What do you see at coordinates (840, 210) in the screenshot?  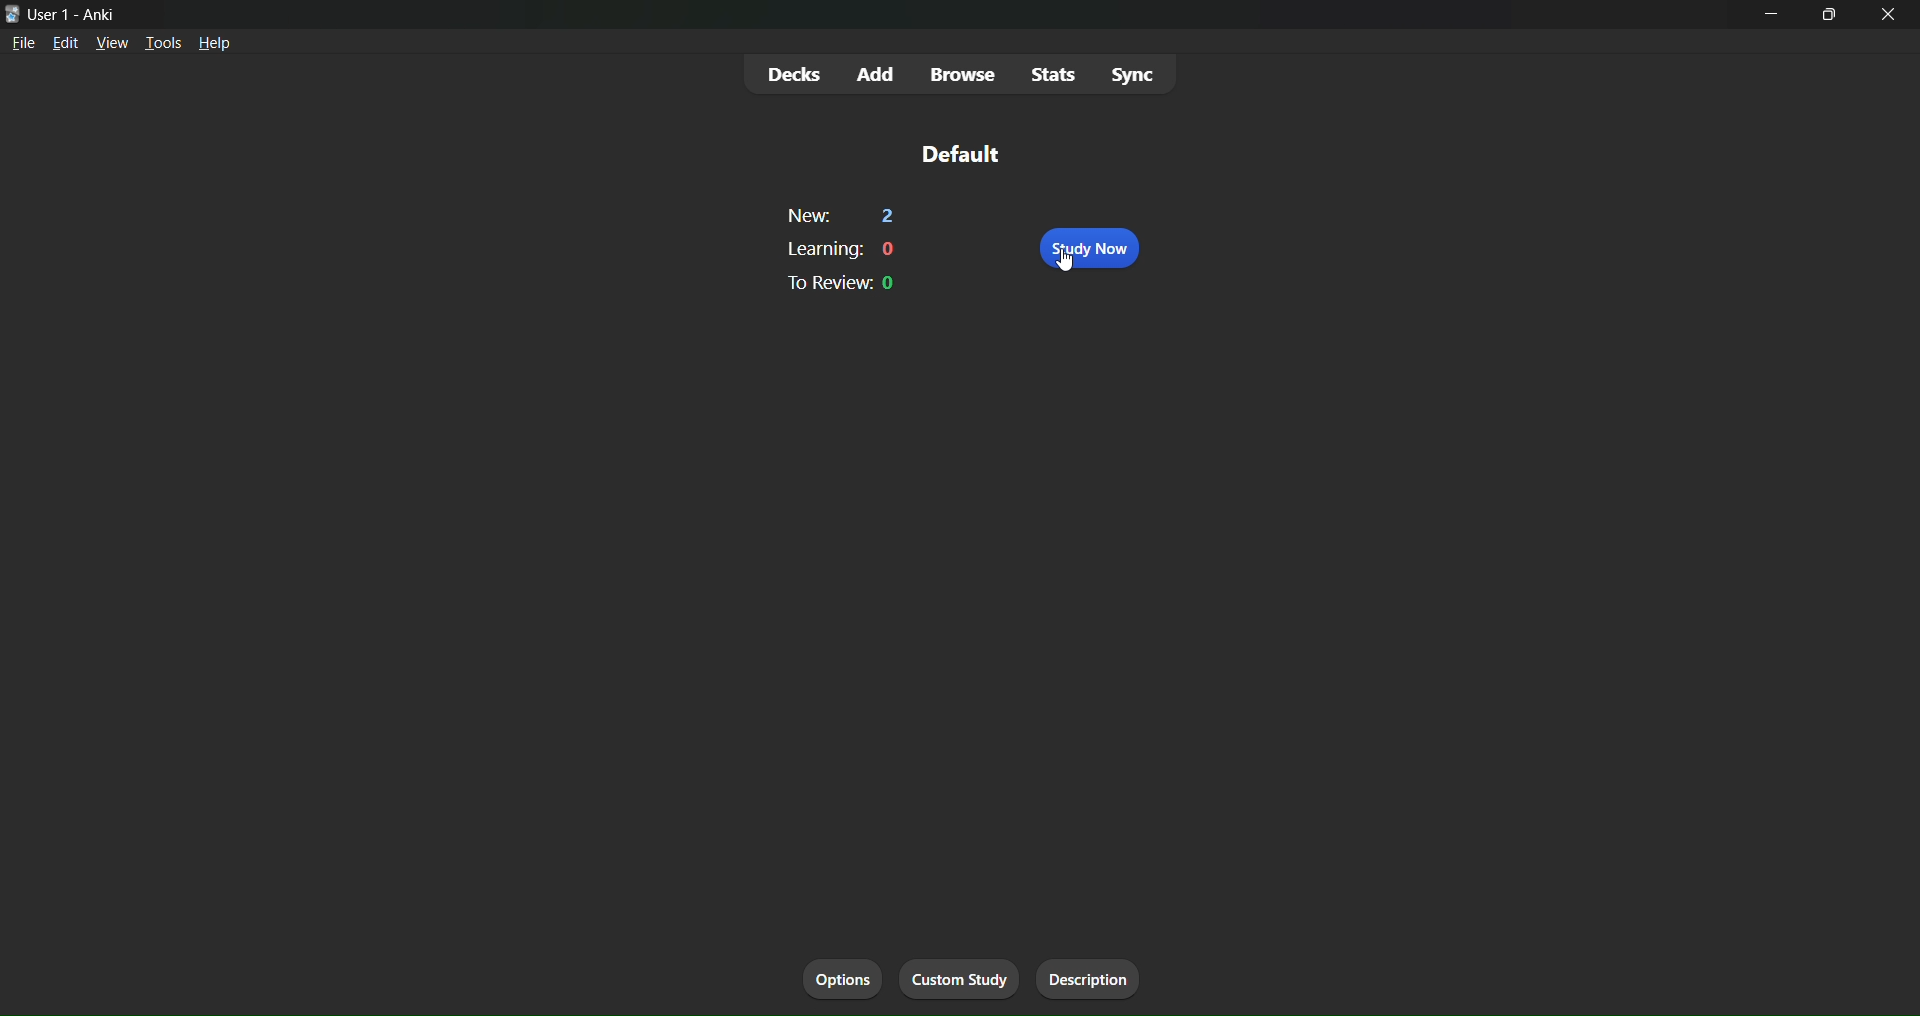 I see `new: 2` at bounding box center [840, 210].